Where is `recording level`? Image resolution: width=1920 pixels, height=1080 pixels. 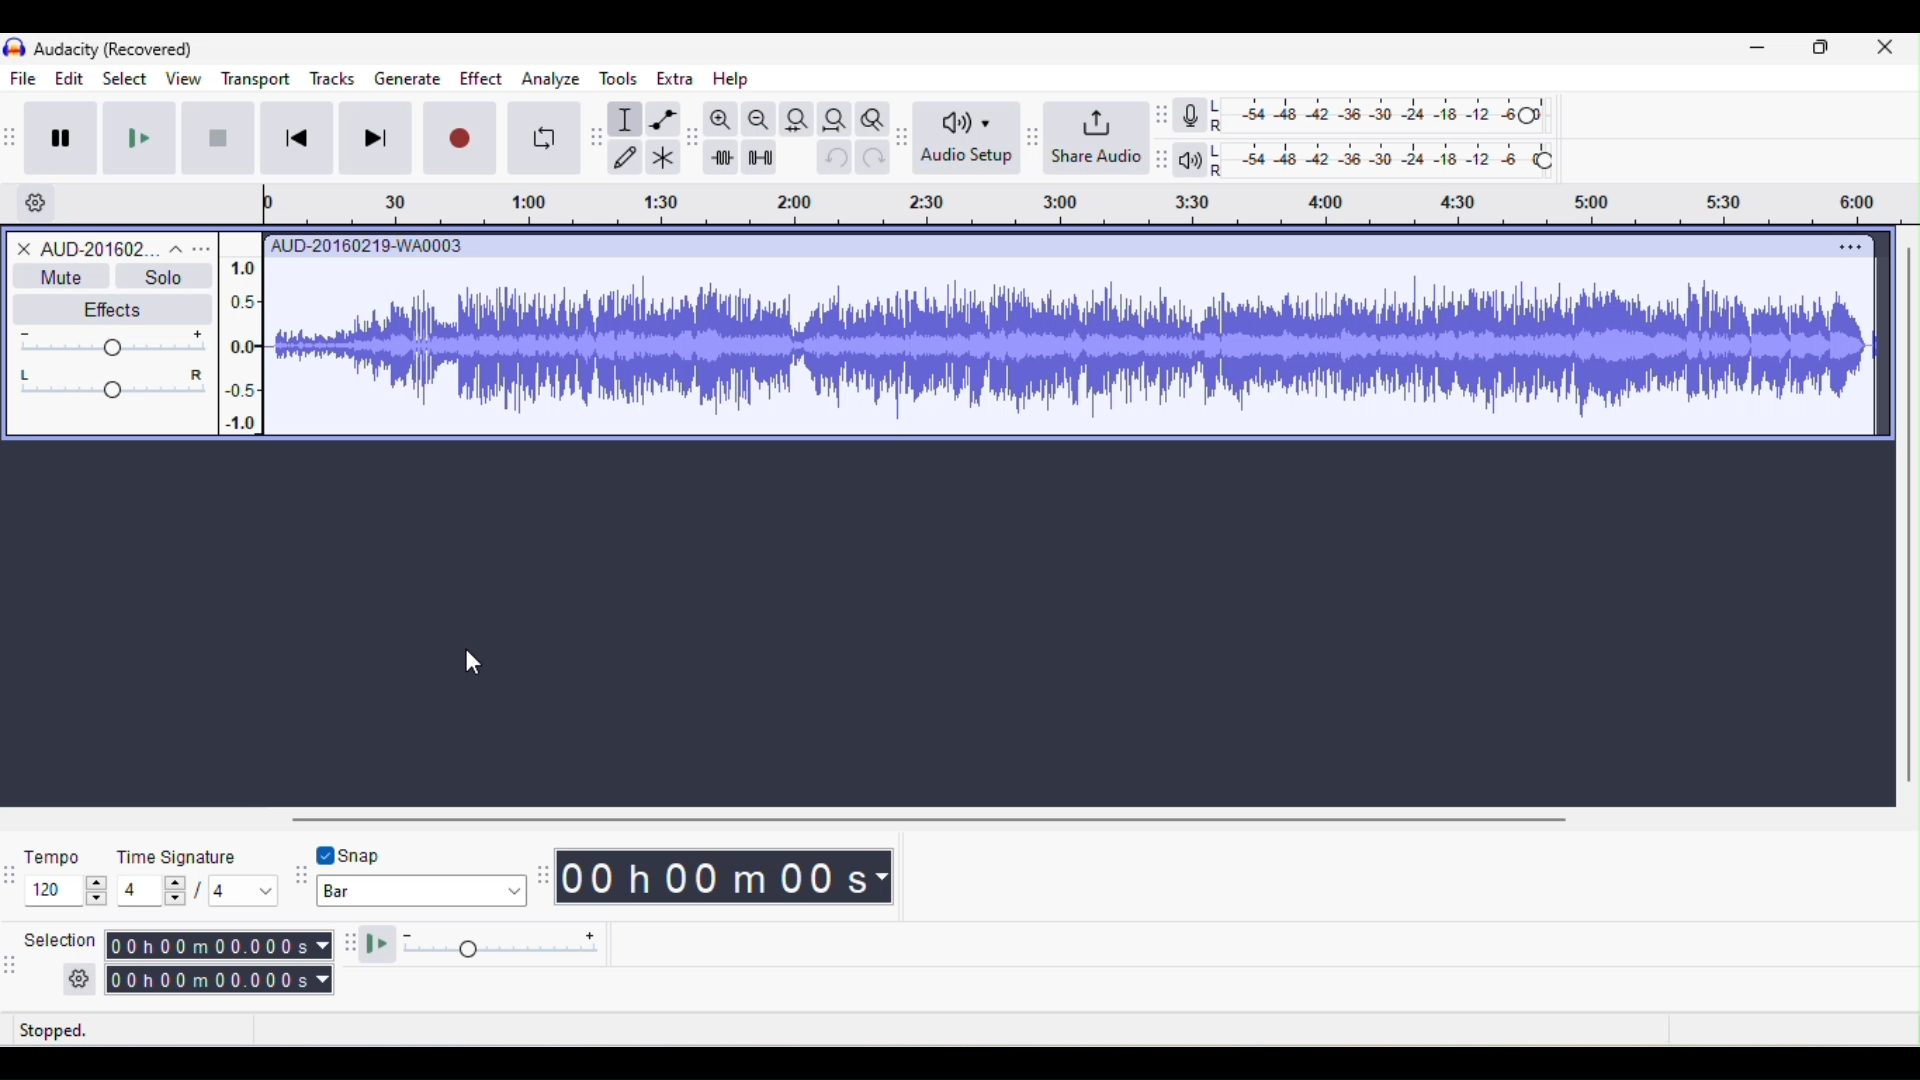
recording level is located at coordinates (1381, 113).